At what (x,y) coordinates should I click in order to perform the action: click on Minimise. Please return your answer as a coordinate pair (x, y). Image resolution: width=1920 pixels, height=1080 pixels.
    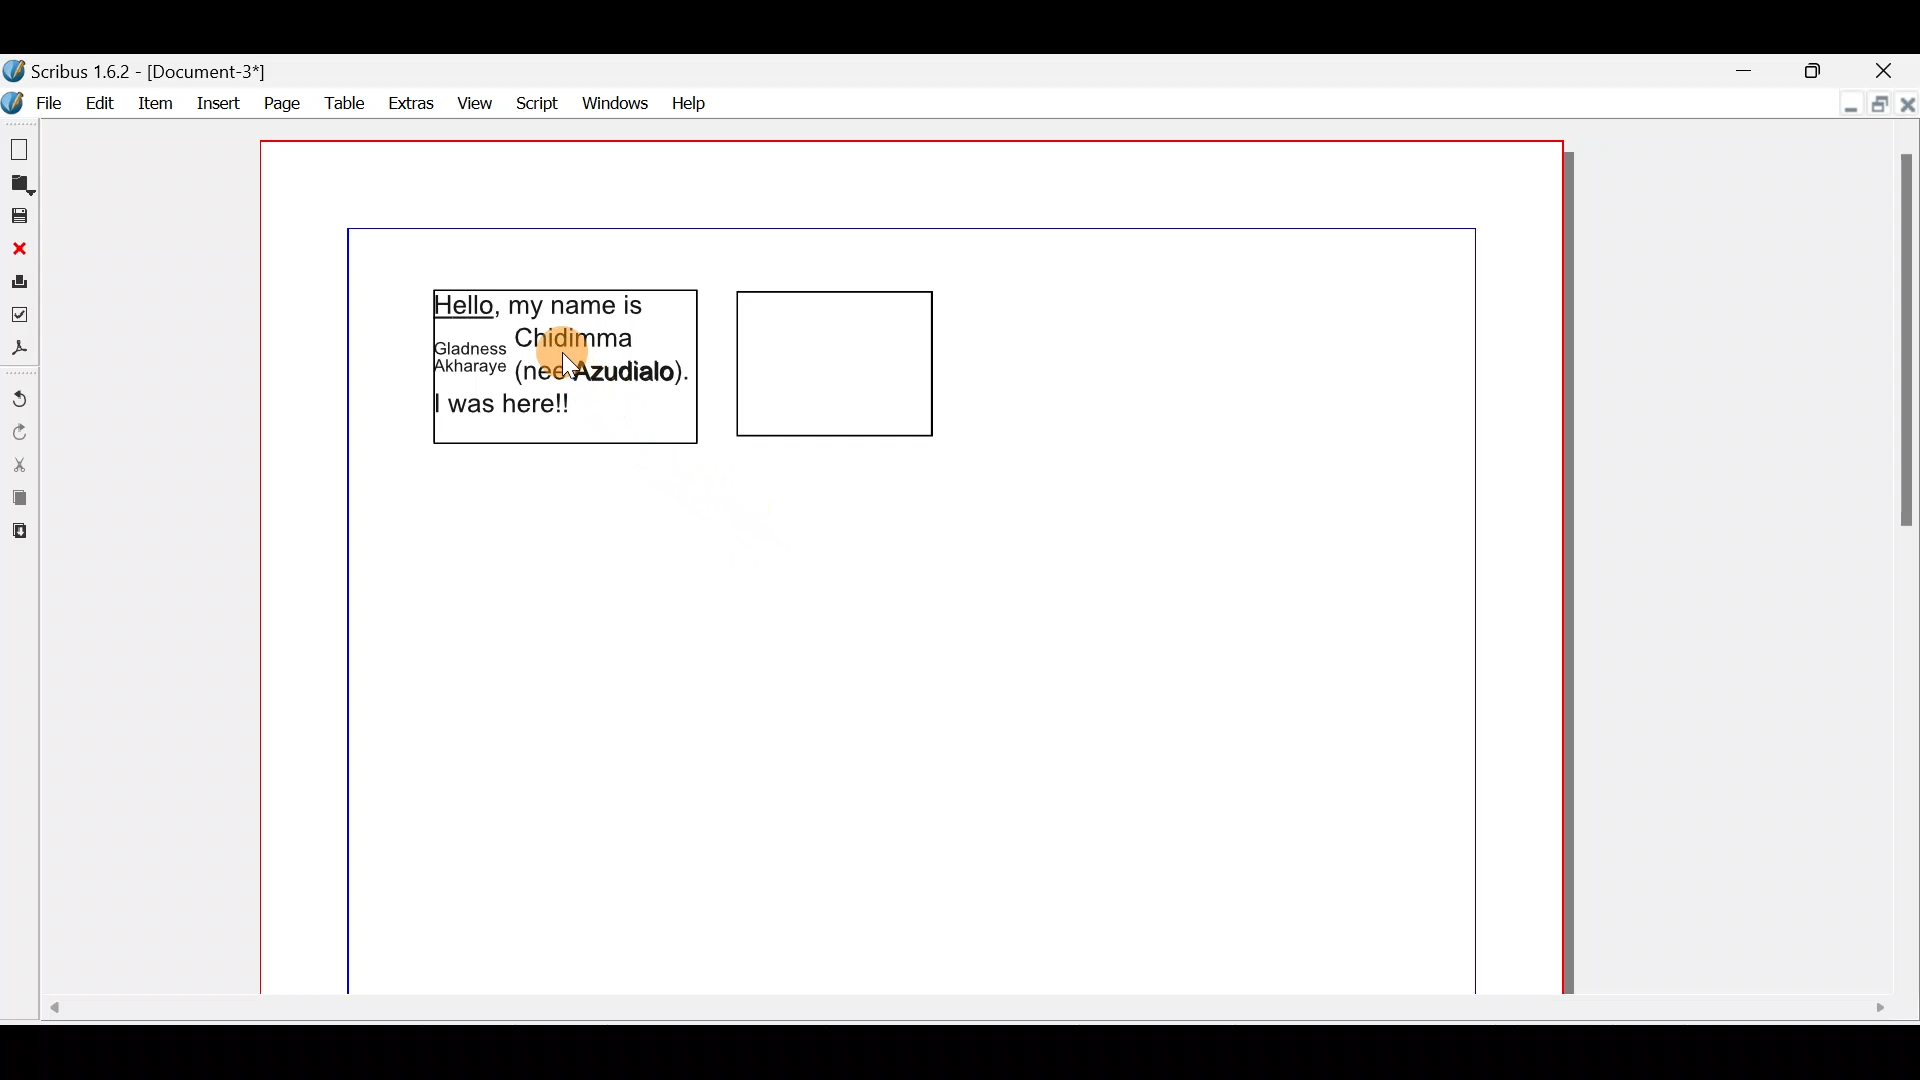
    Looking at the image, I should click on (1744, 69).